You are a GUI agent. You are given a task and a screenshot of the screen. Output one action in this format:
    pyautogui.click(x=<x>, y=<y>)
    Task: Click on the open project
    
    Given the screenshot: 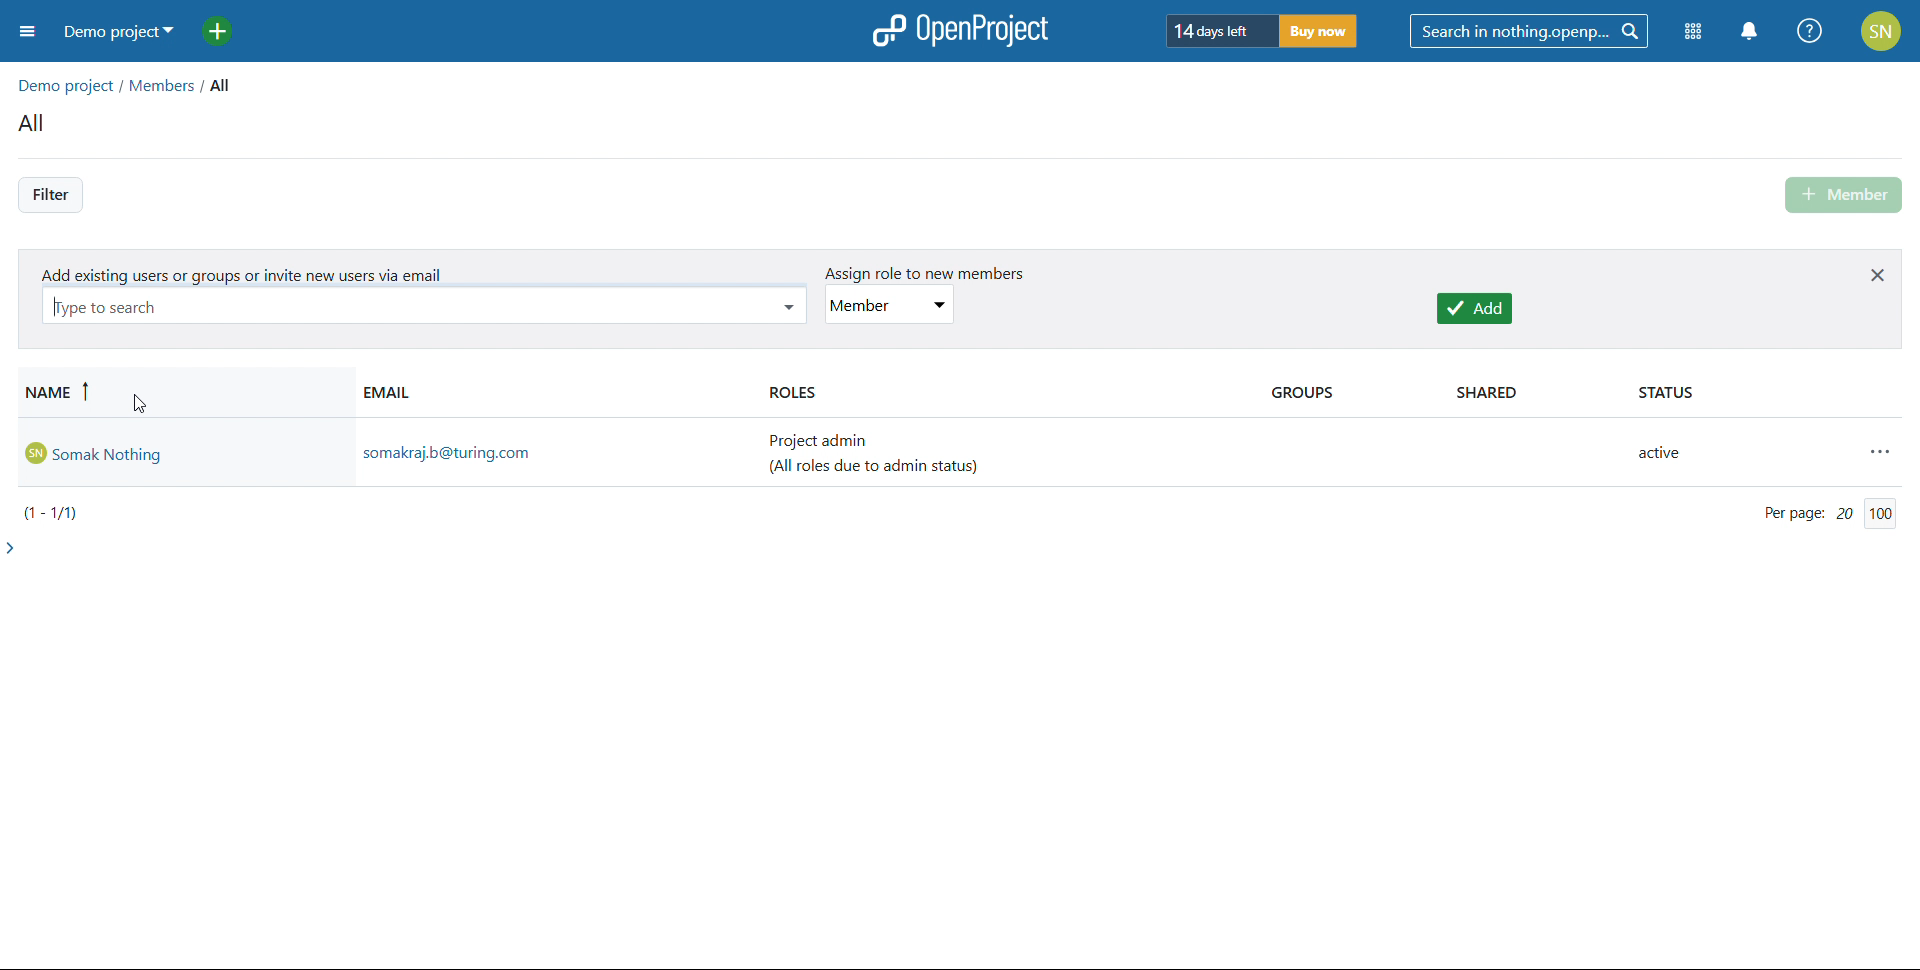 What is the action you would take?
    pyautogui.click(x=959, y=30)
    